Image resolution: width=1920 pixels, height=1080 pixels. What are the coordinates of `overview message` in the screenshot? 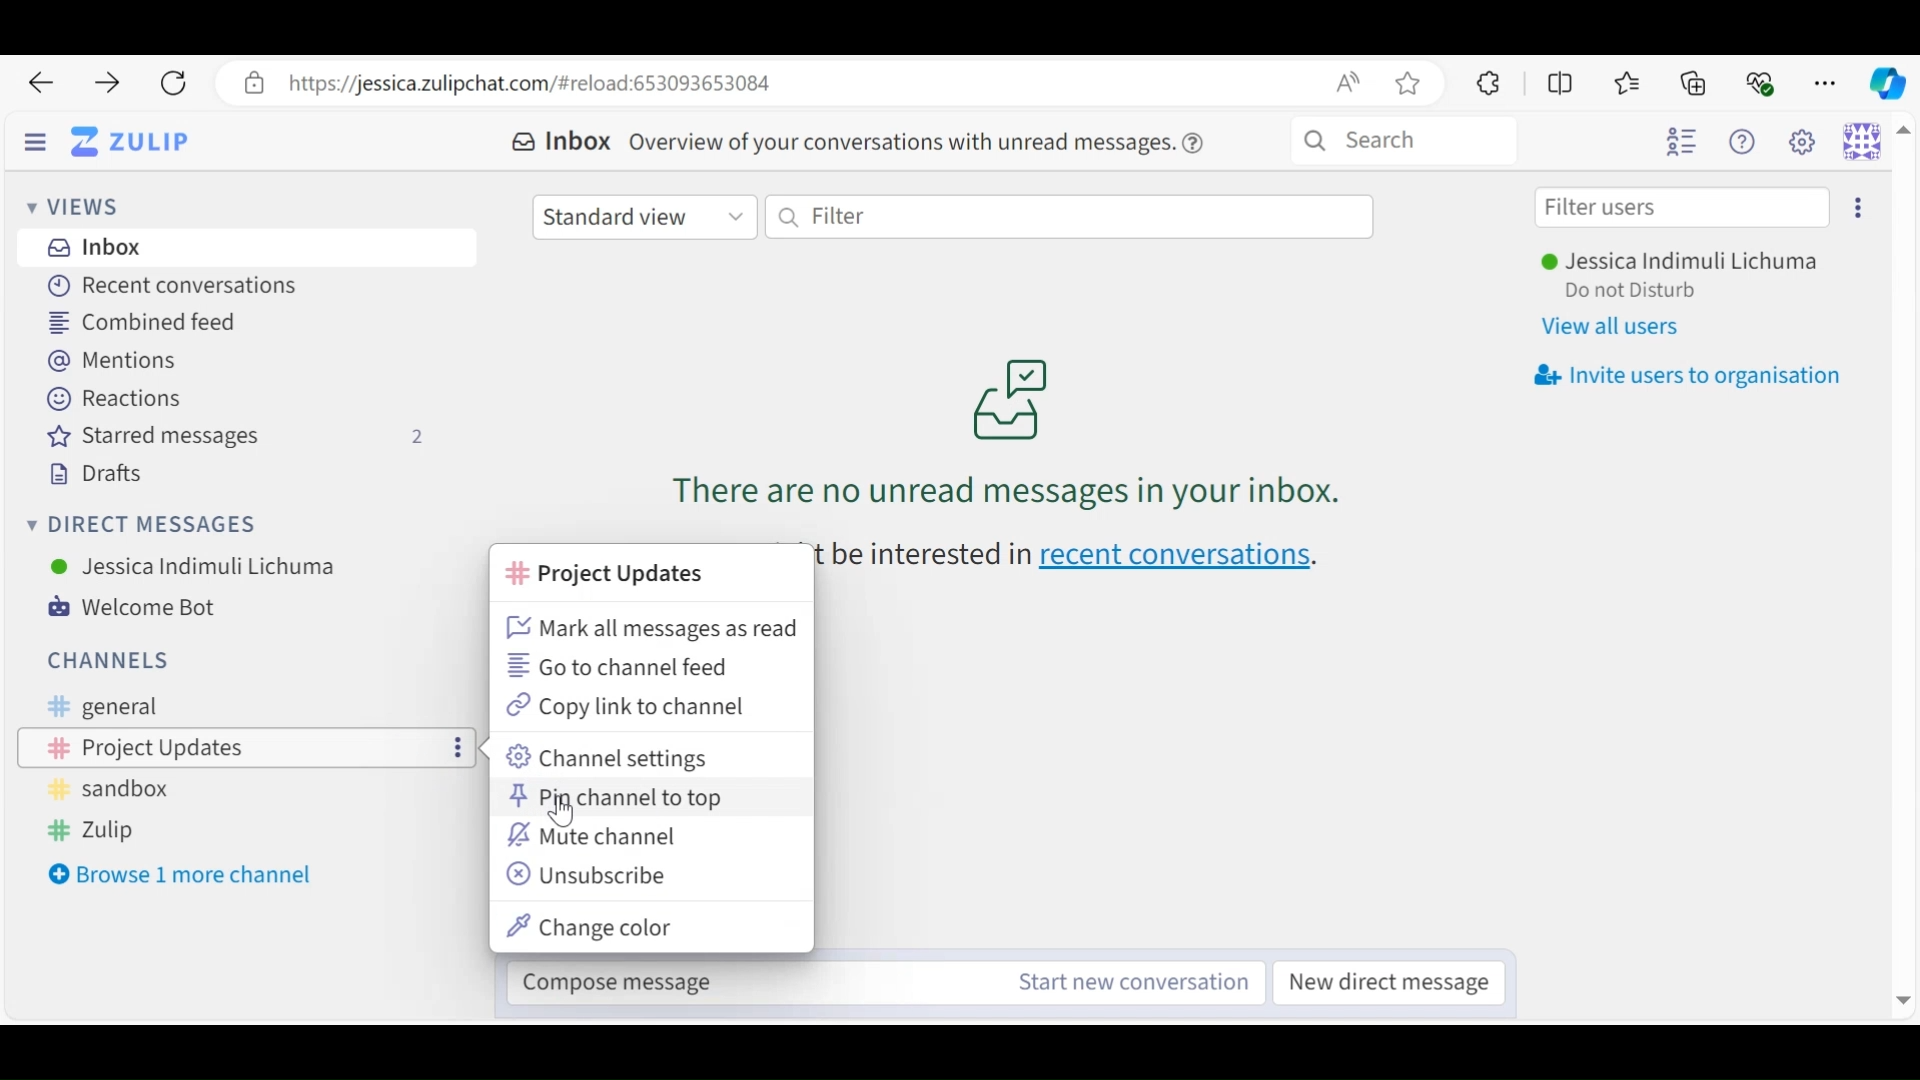 It's located at (919, 141).